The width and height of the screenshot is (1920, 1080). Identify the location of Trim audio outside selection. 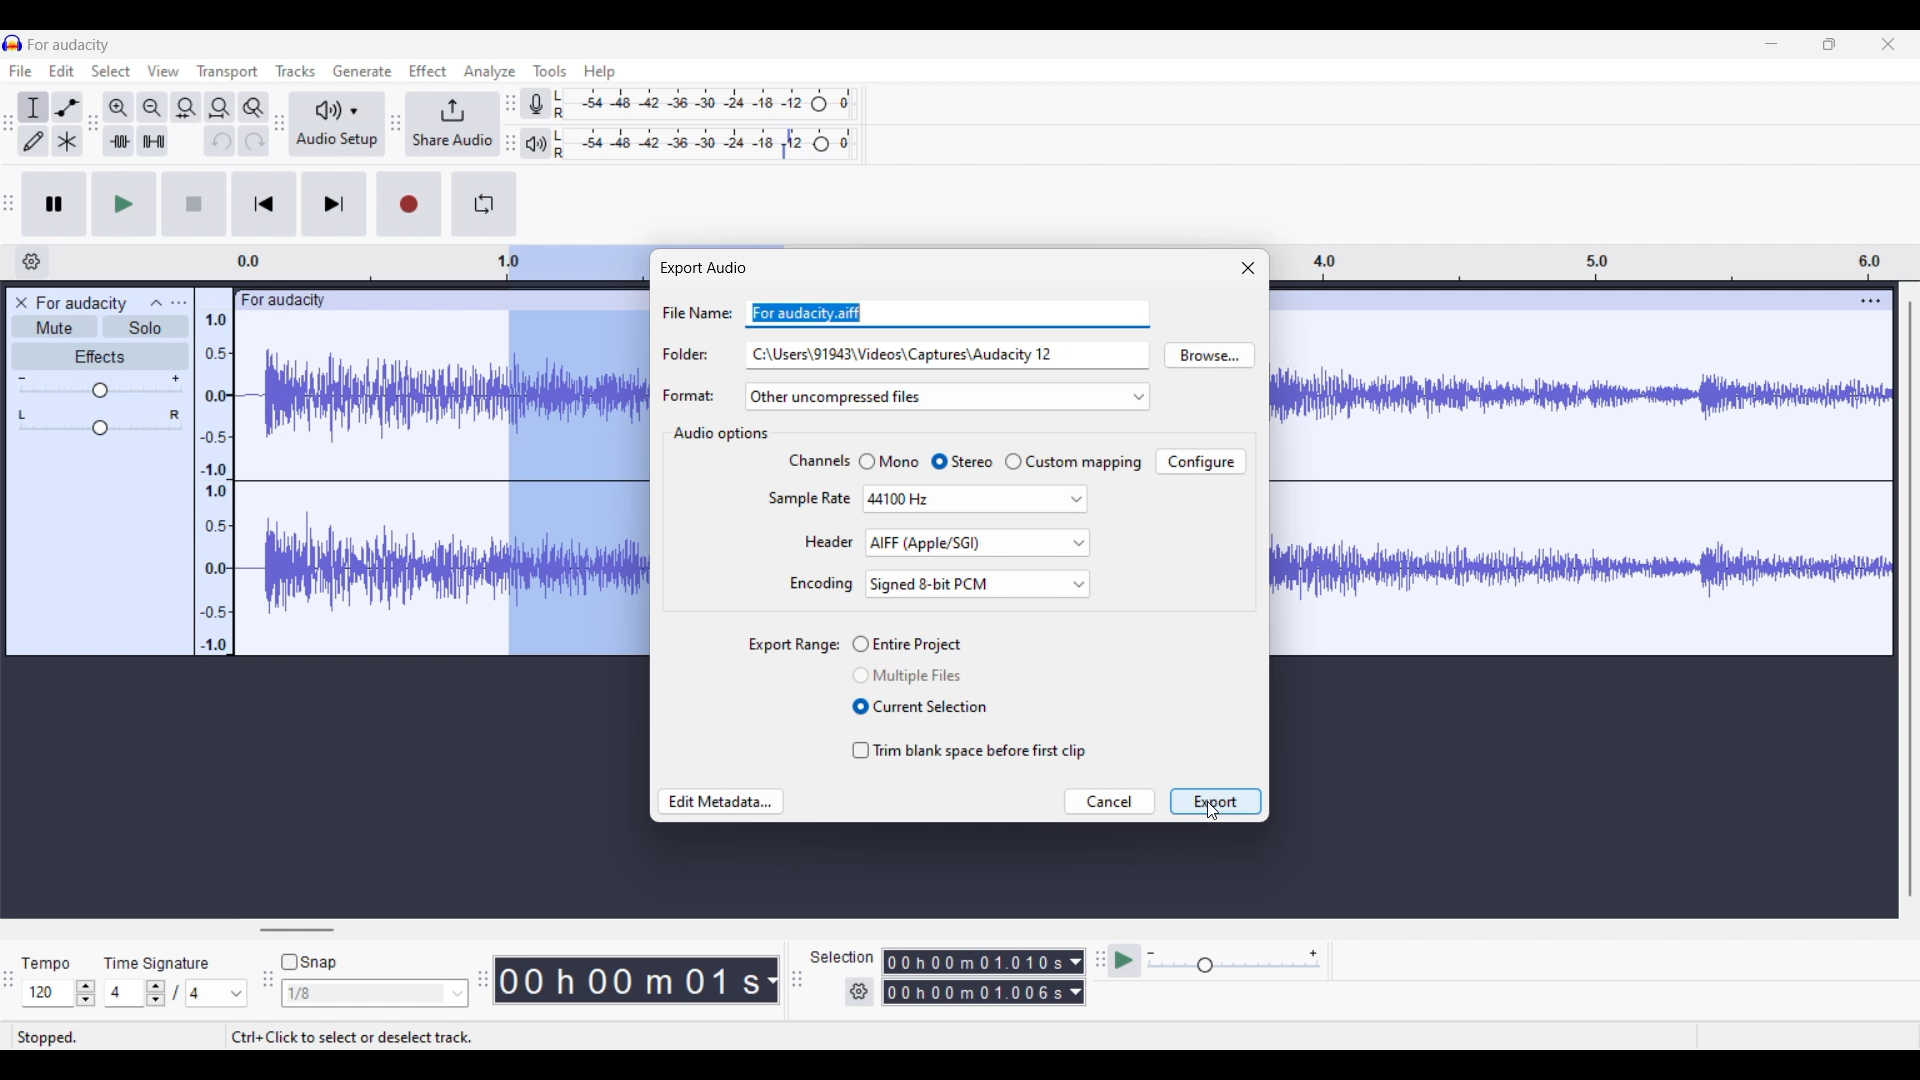
(119, 141).